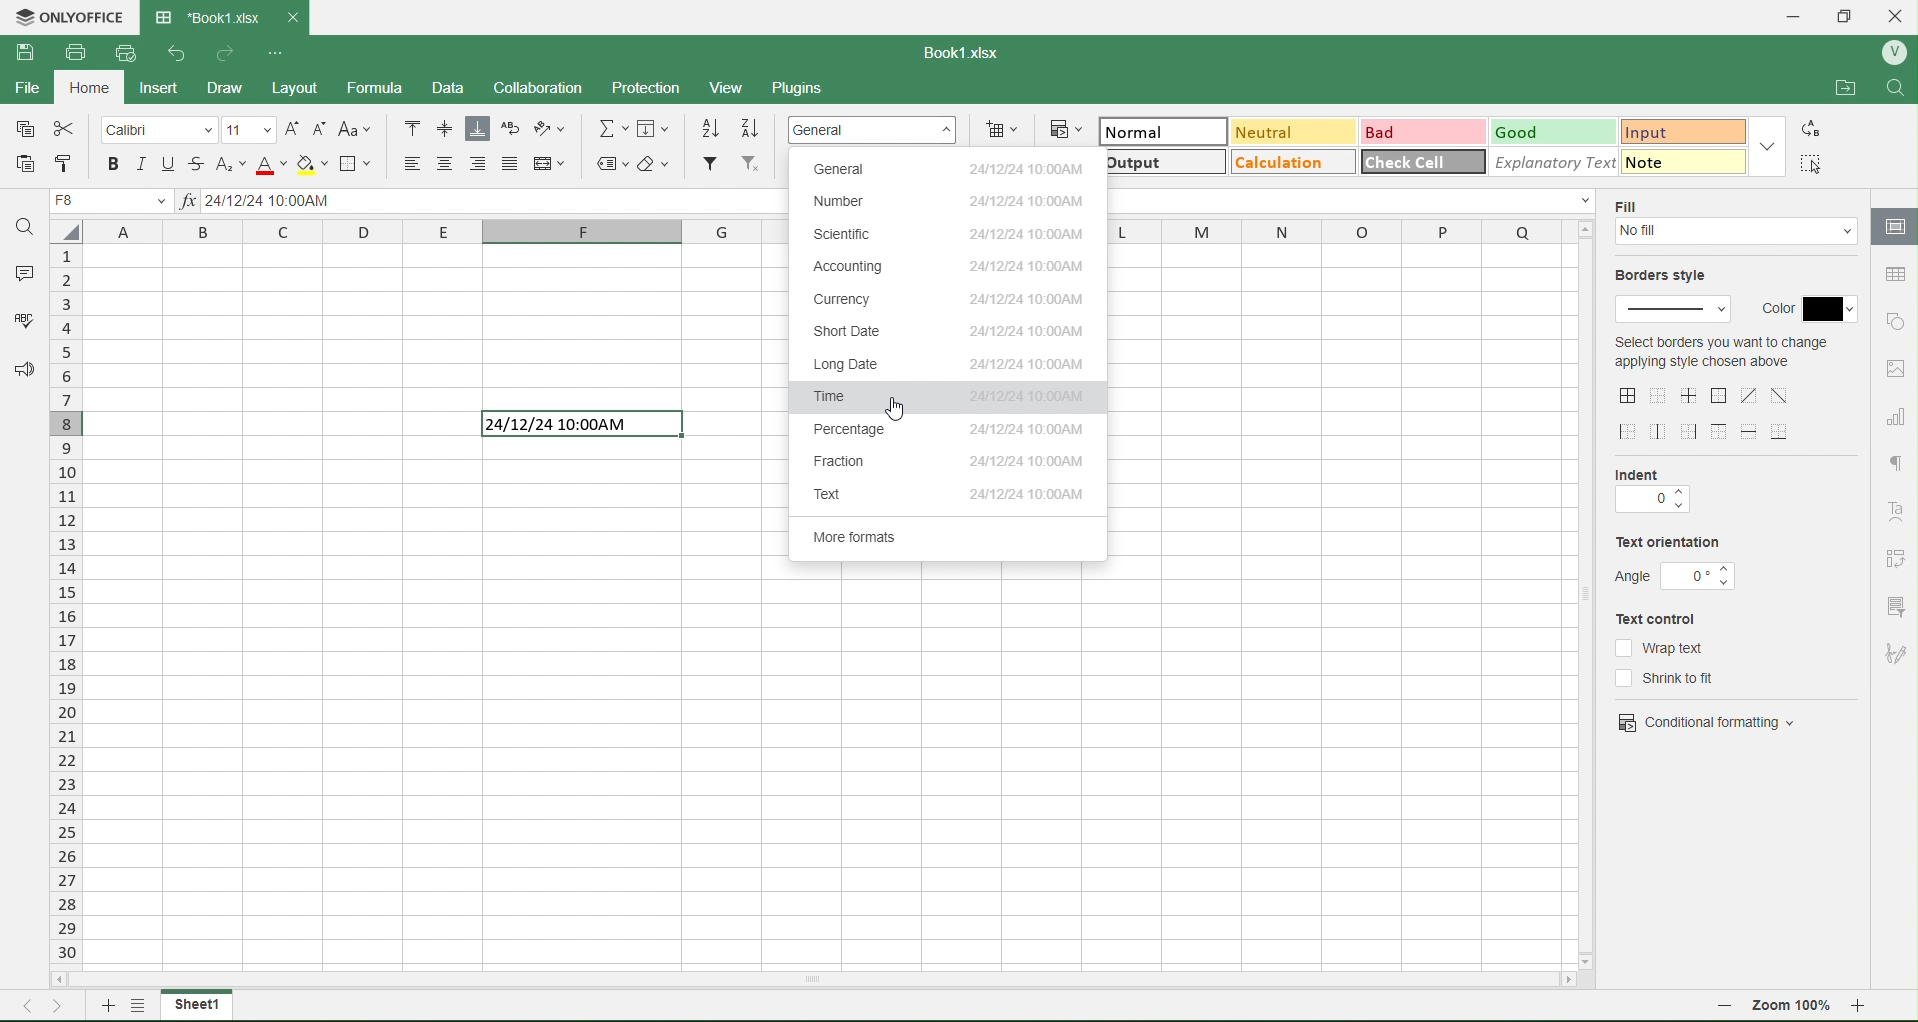 This screenshot has width=1918, height=1022. I want to click on Cut, so click(67, 130).